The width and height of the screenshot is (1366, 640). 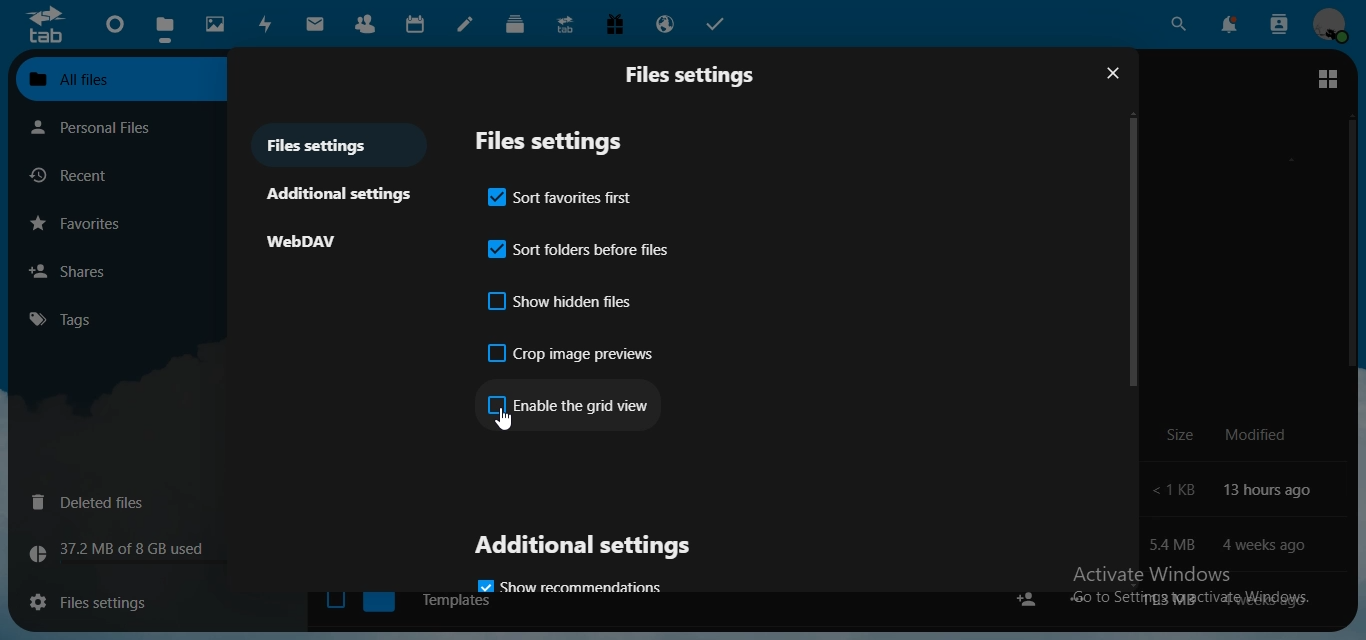 I want to click on email hosting, so click(x=668, y=23).